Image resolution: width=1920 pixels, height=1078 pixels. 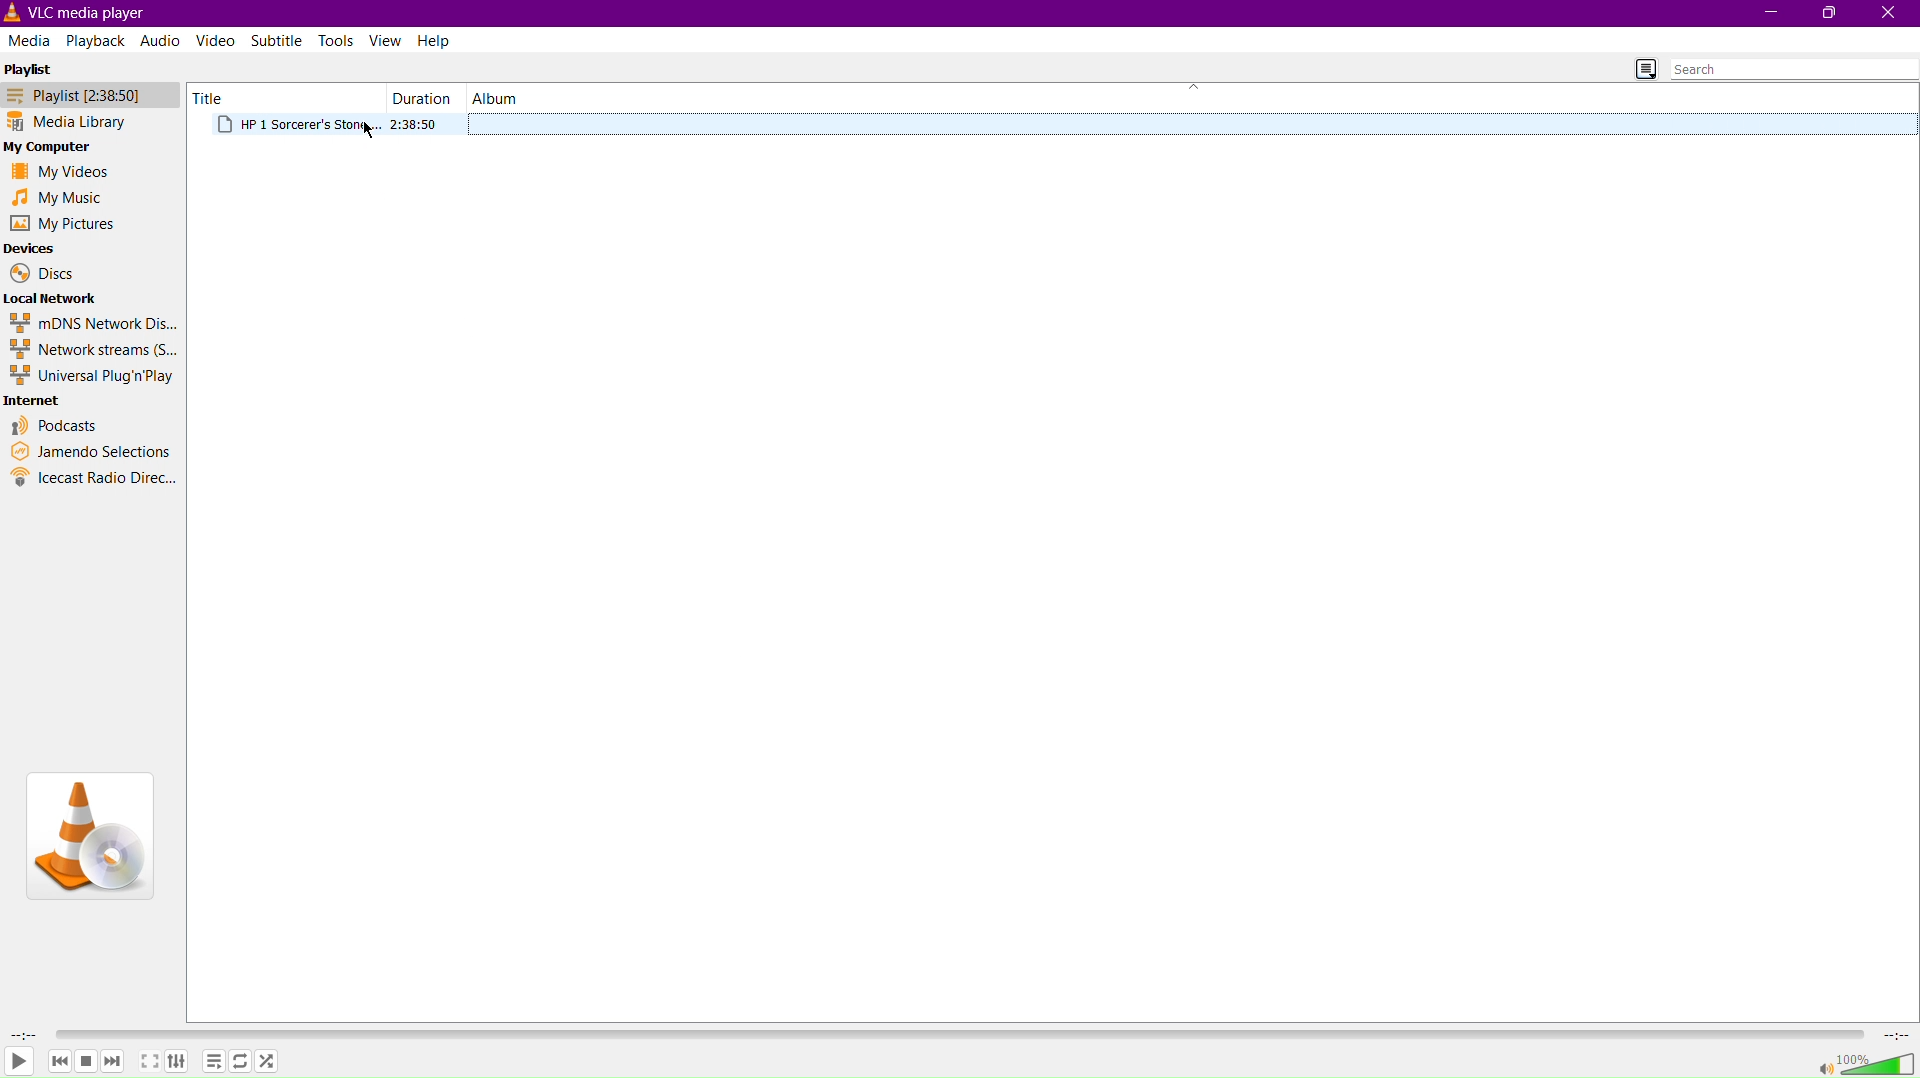 I want to click on My Music, so click(x=59, y=197).